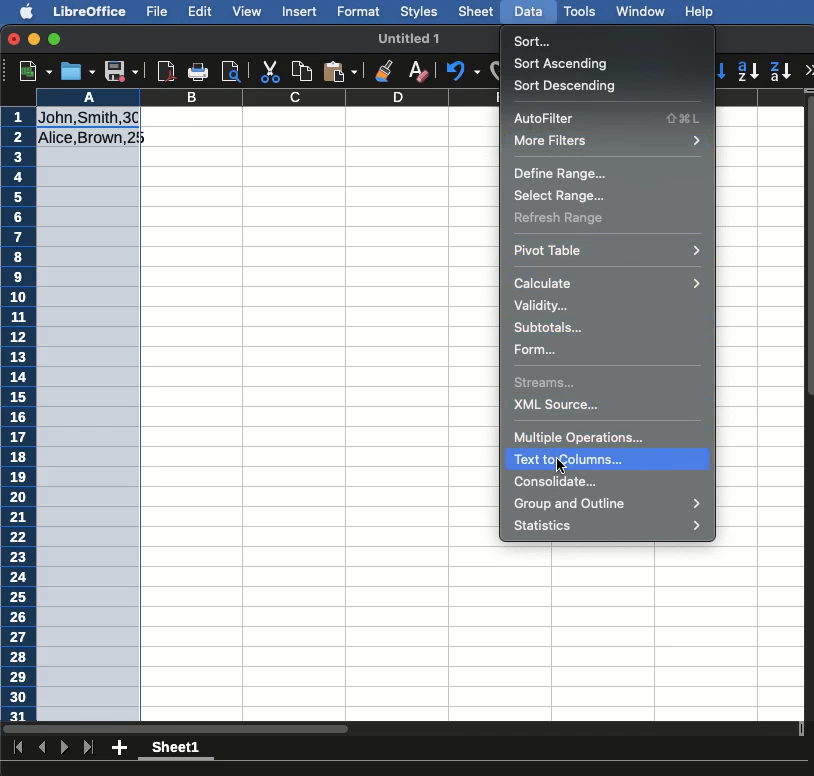 This screenshot has width=814, height=776. I want to click on Preview print, so click(231, 72).